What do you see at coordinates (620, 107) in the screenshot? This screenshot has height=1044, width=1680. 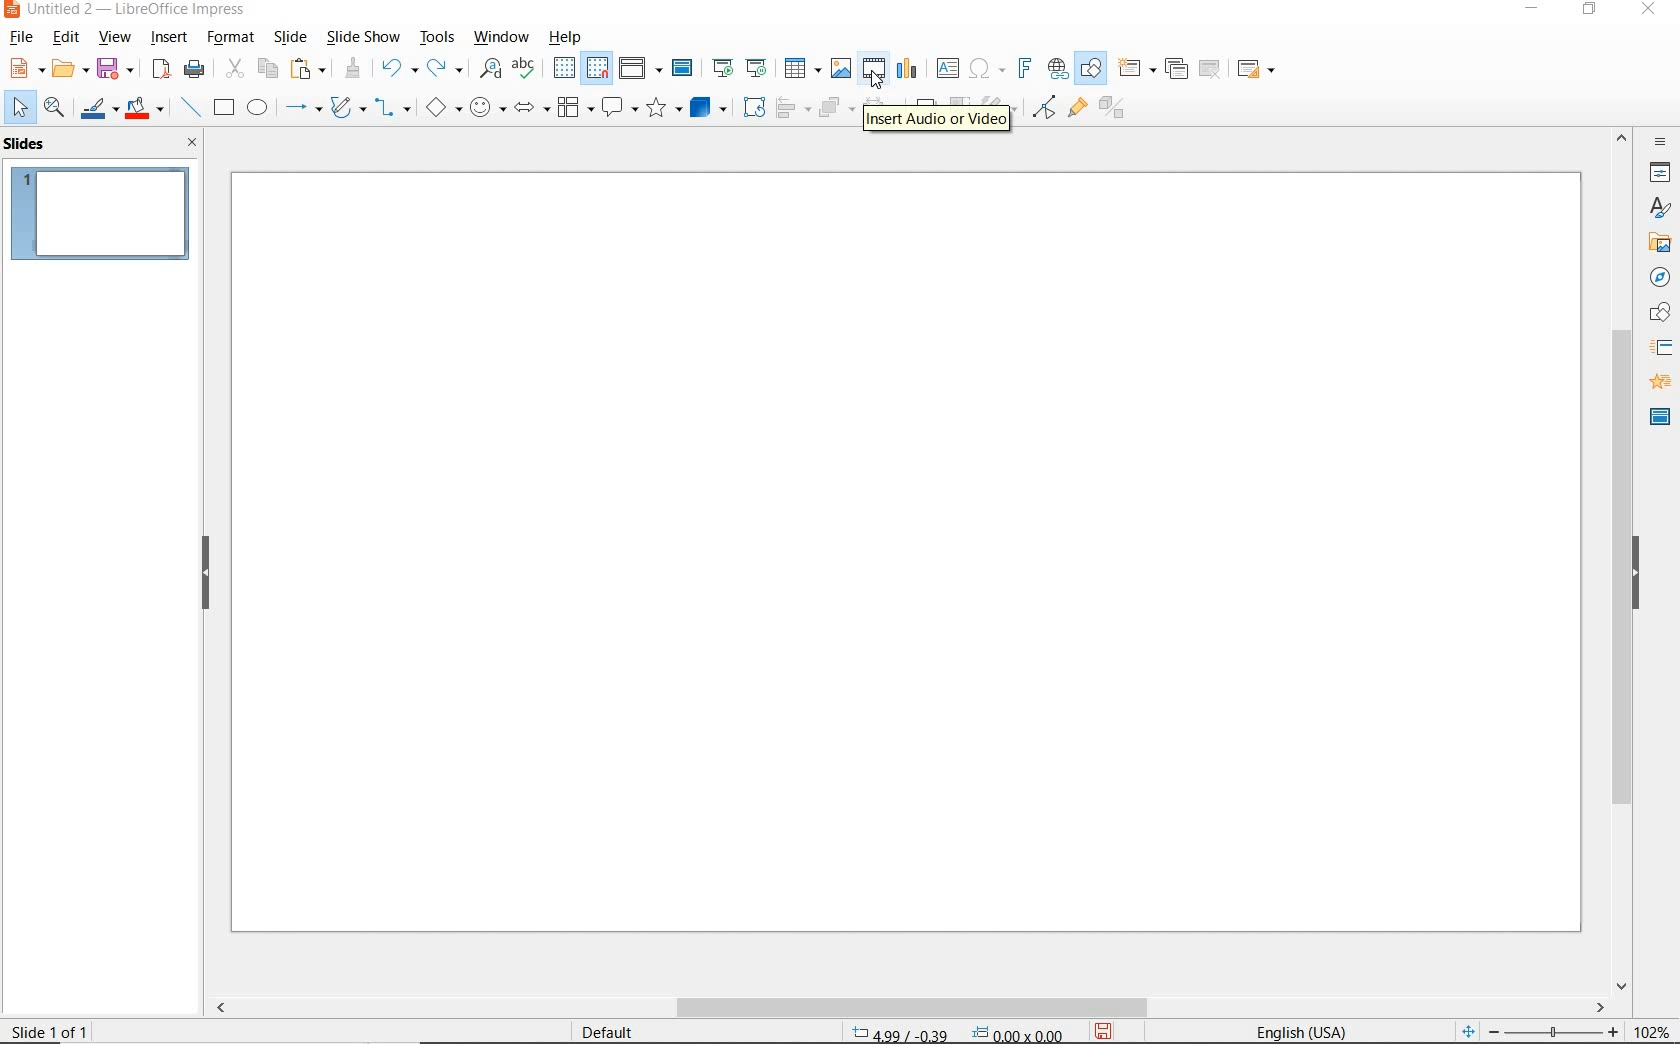 I see `CALLOUT SHAPES` at bounding box center [620, 107].